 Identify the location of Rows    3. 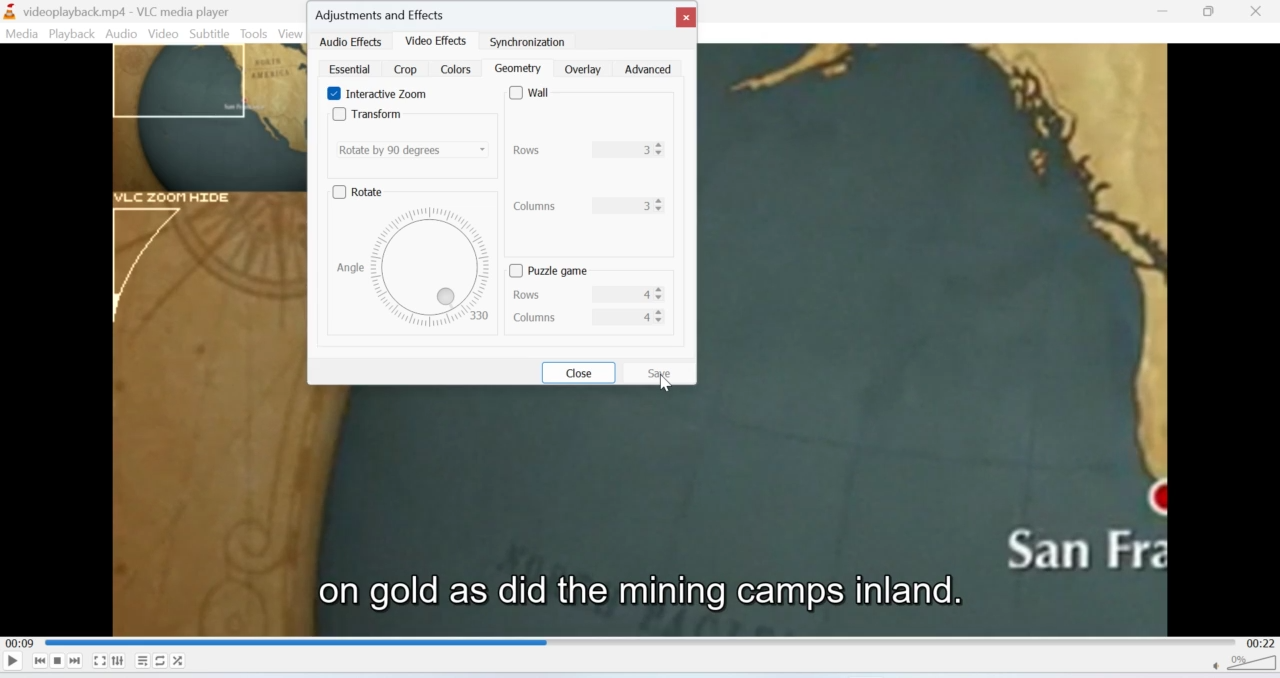
(593, 150).